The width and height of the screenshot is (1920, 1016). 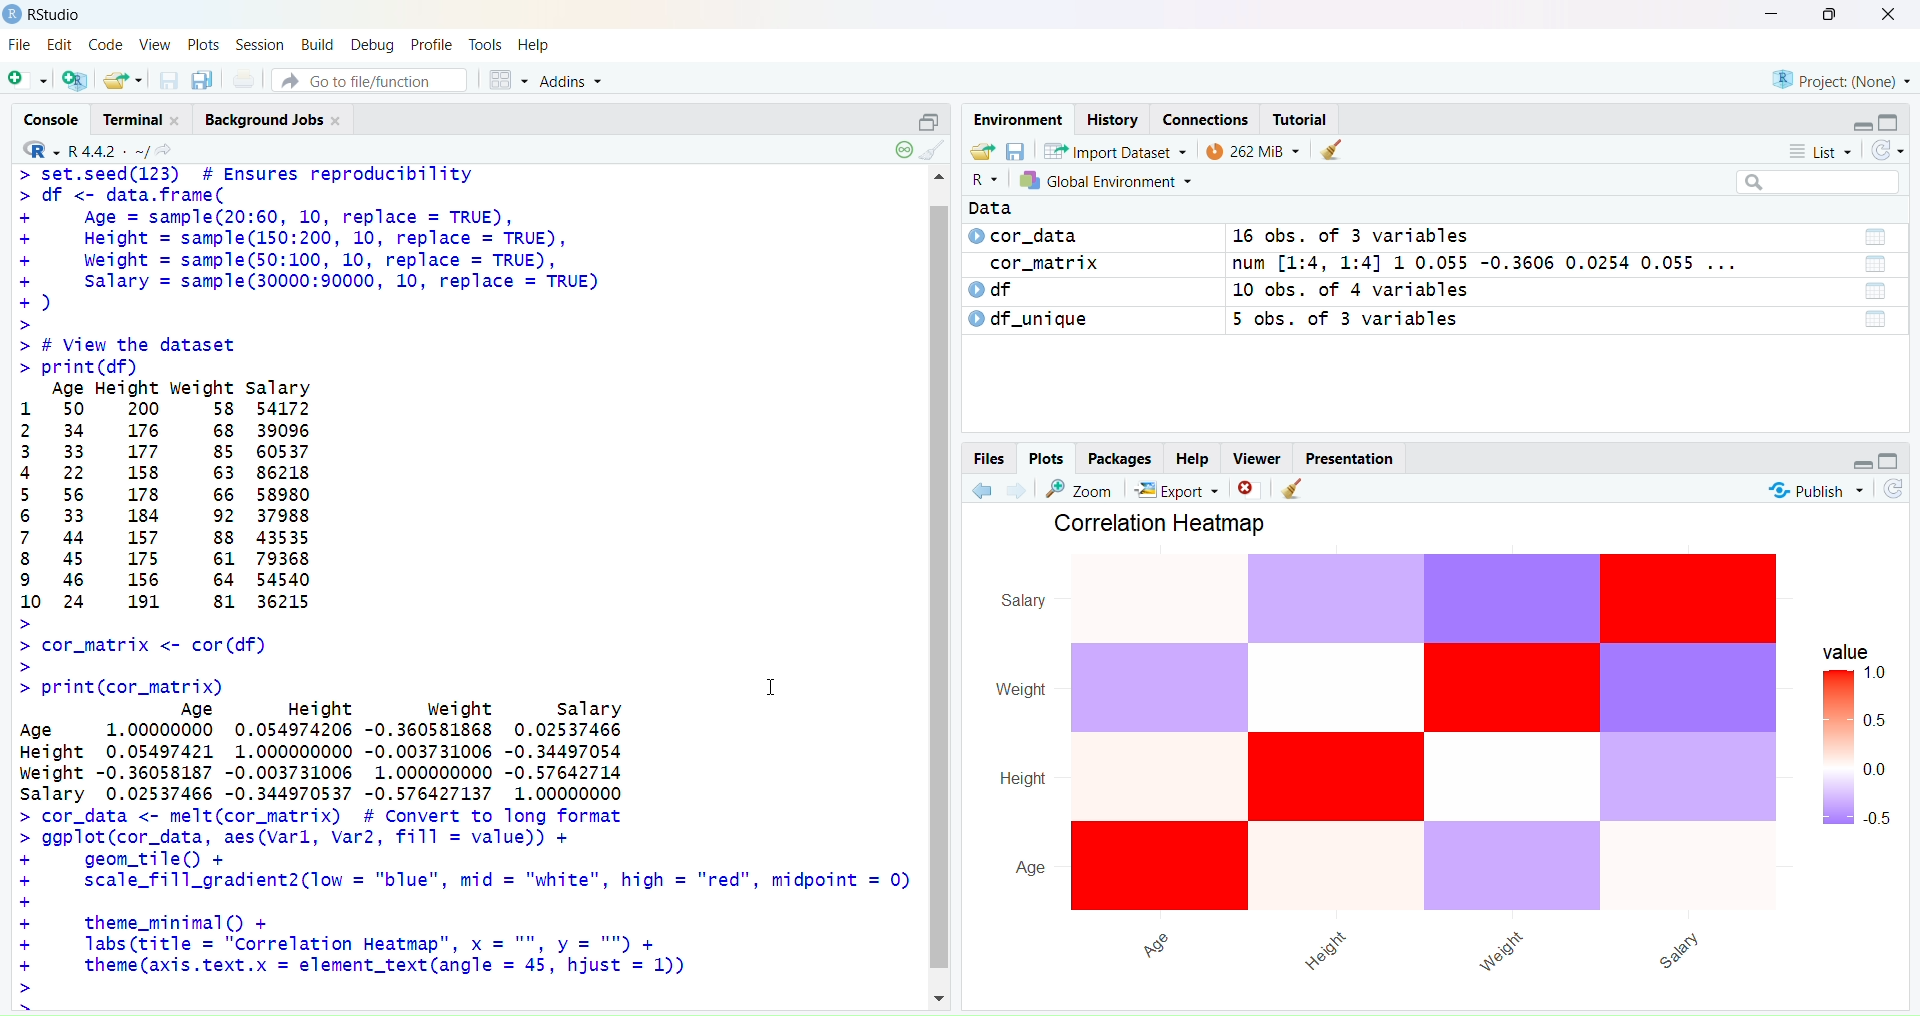 What do you see at coordinates (944, 994) in the screenshot?
I see `Down` at bounding box center [944, 994].